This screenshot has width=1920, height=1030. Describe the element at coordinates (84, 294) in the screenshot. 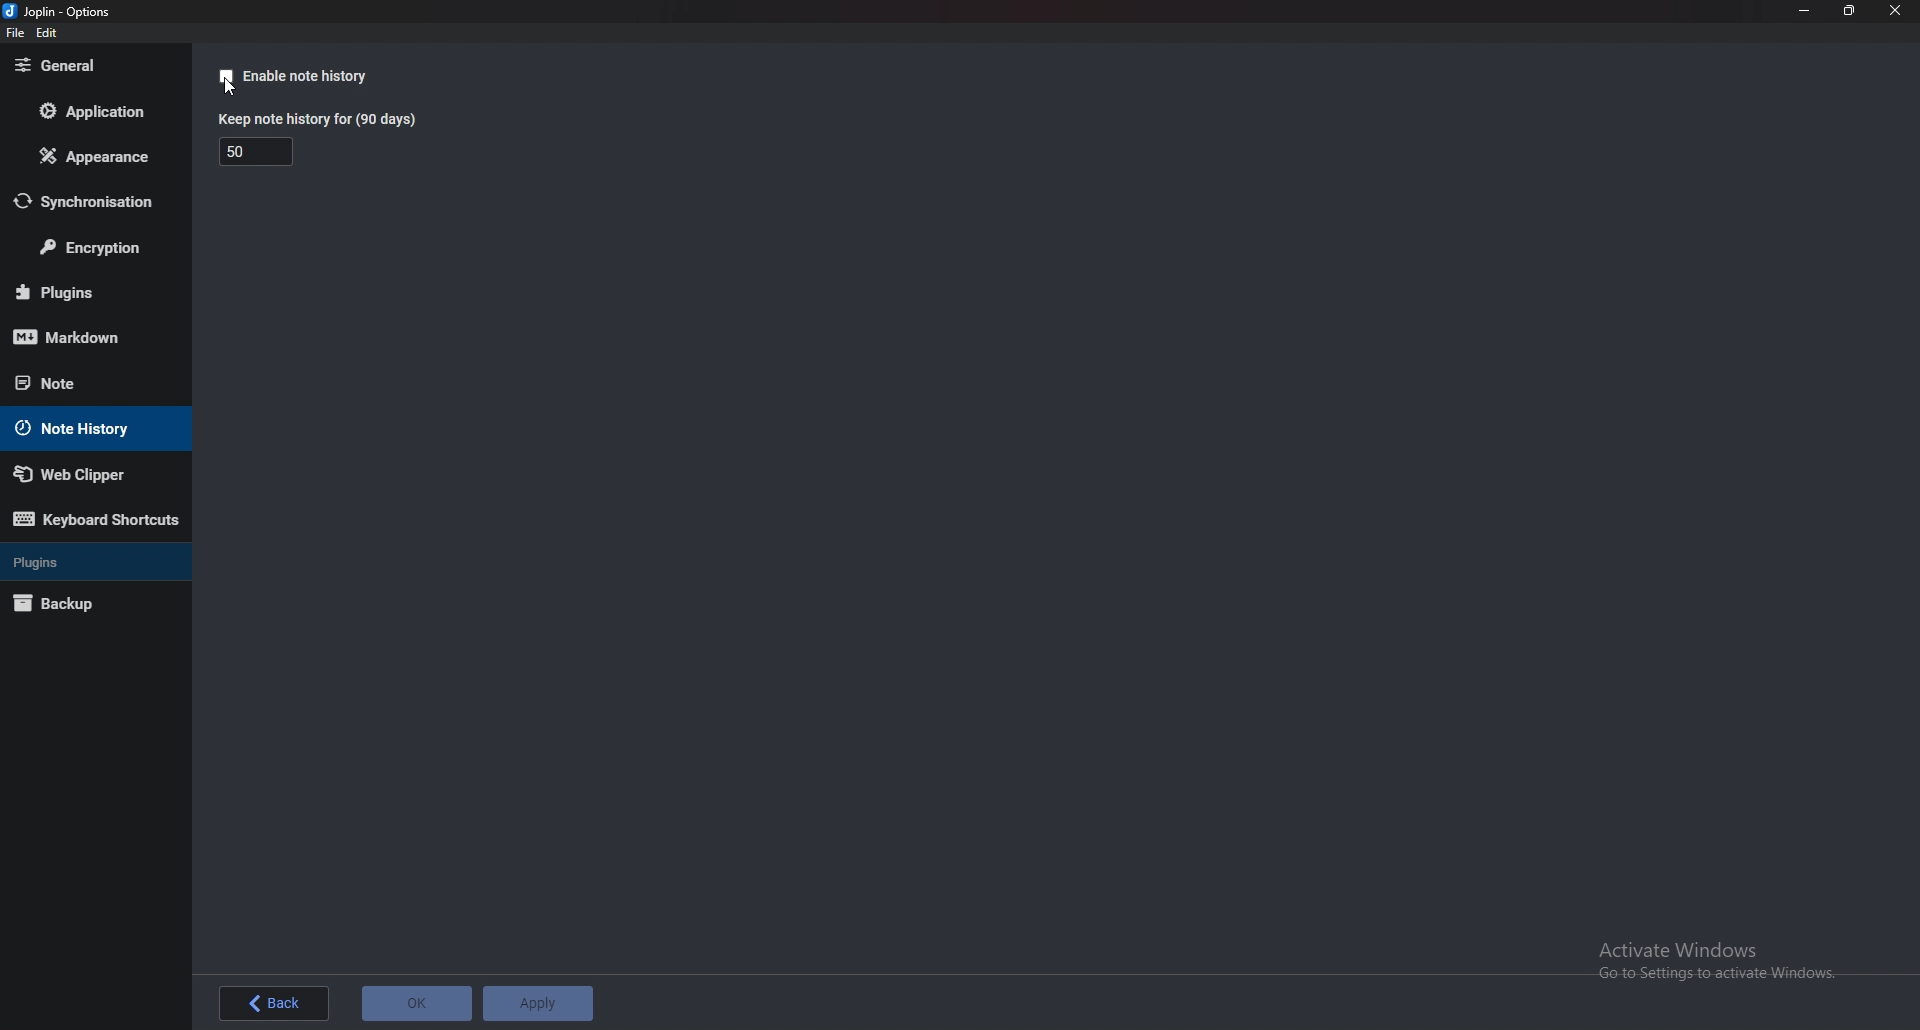

I see `Plugins` at that location.